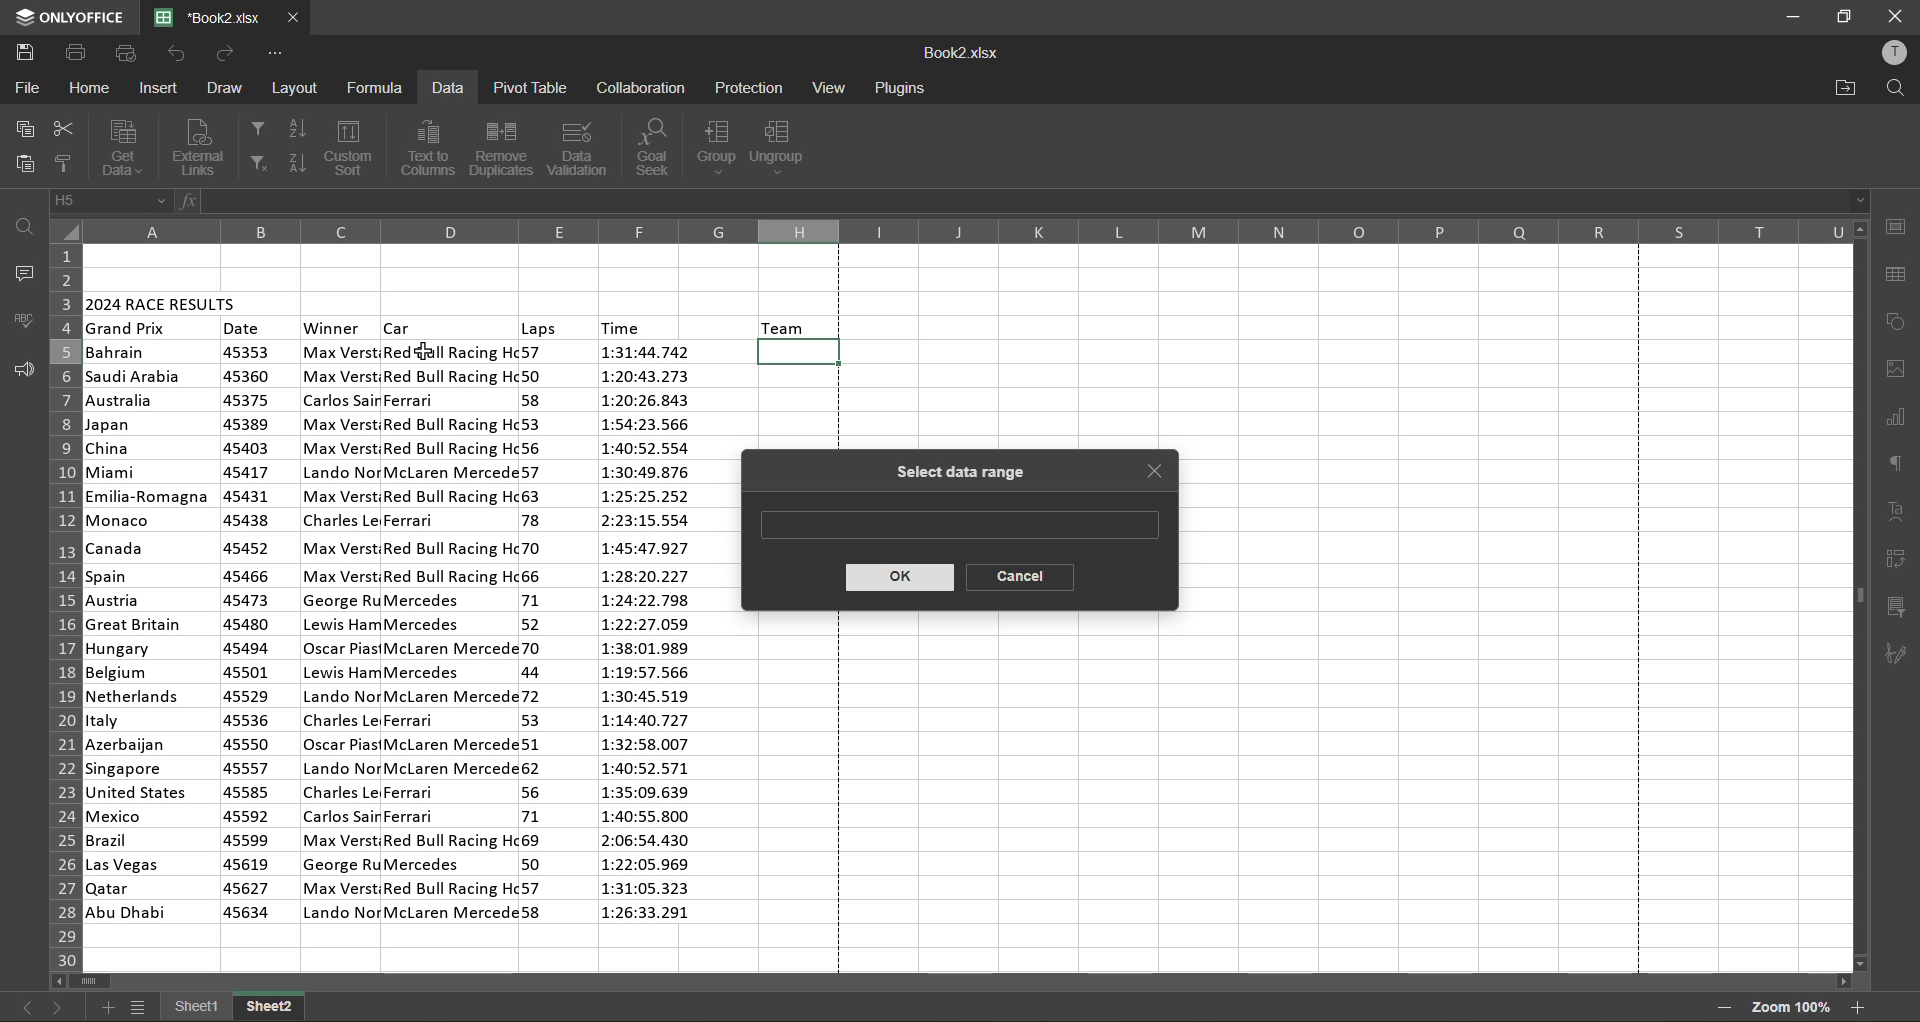 Image resolution: width=1920 pixels, height=1022 pixels. What do you see at coordinates (234, 1009) in the screenshot?
I see `sheet names` at bounding box center [234, 1009].